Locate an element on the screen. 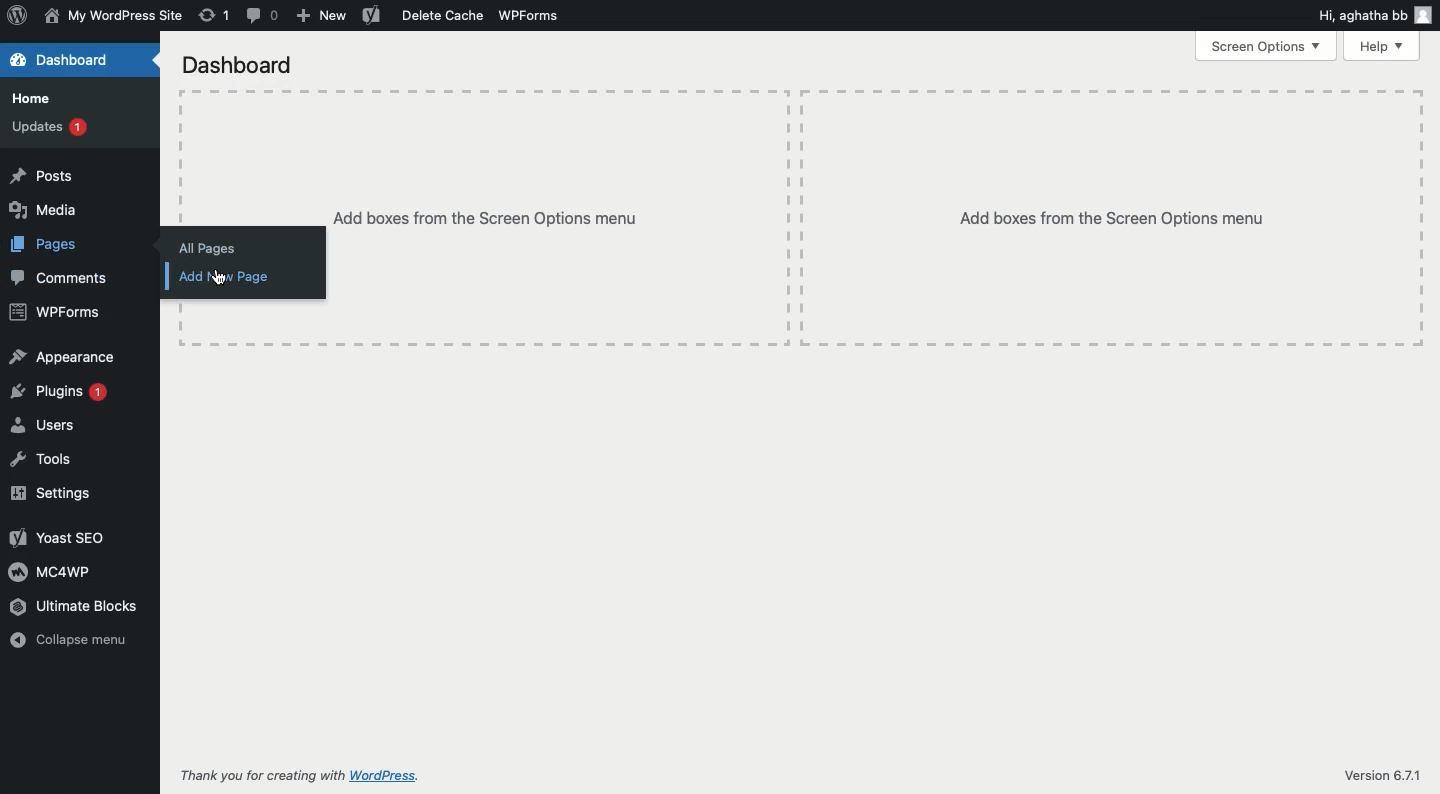  WPForms is located at coordinates (526, 15).